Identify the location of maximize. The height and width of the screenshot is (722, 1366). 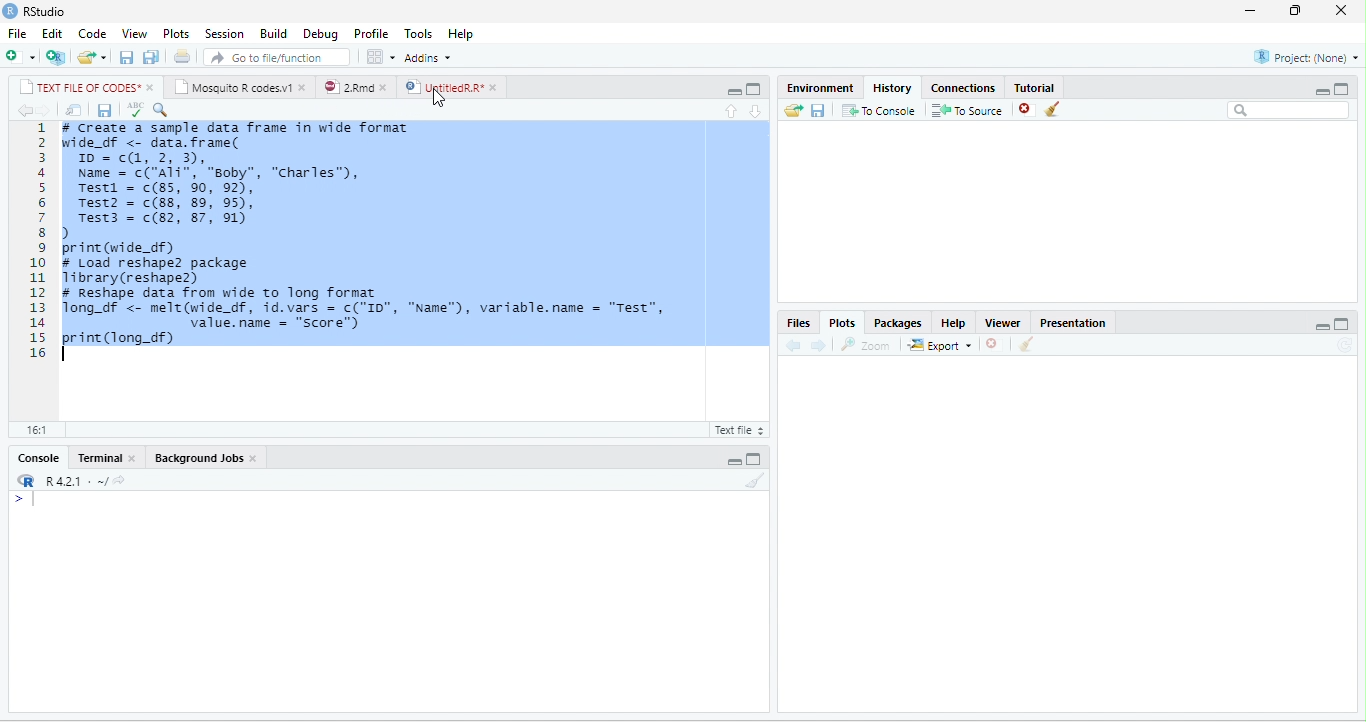
(752, 90).